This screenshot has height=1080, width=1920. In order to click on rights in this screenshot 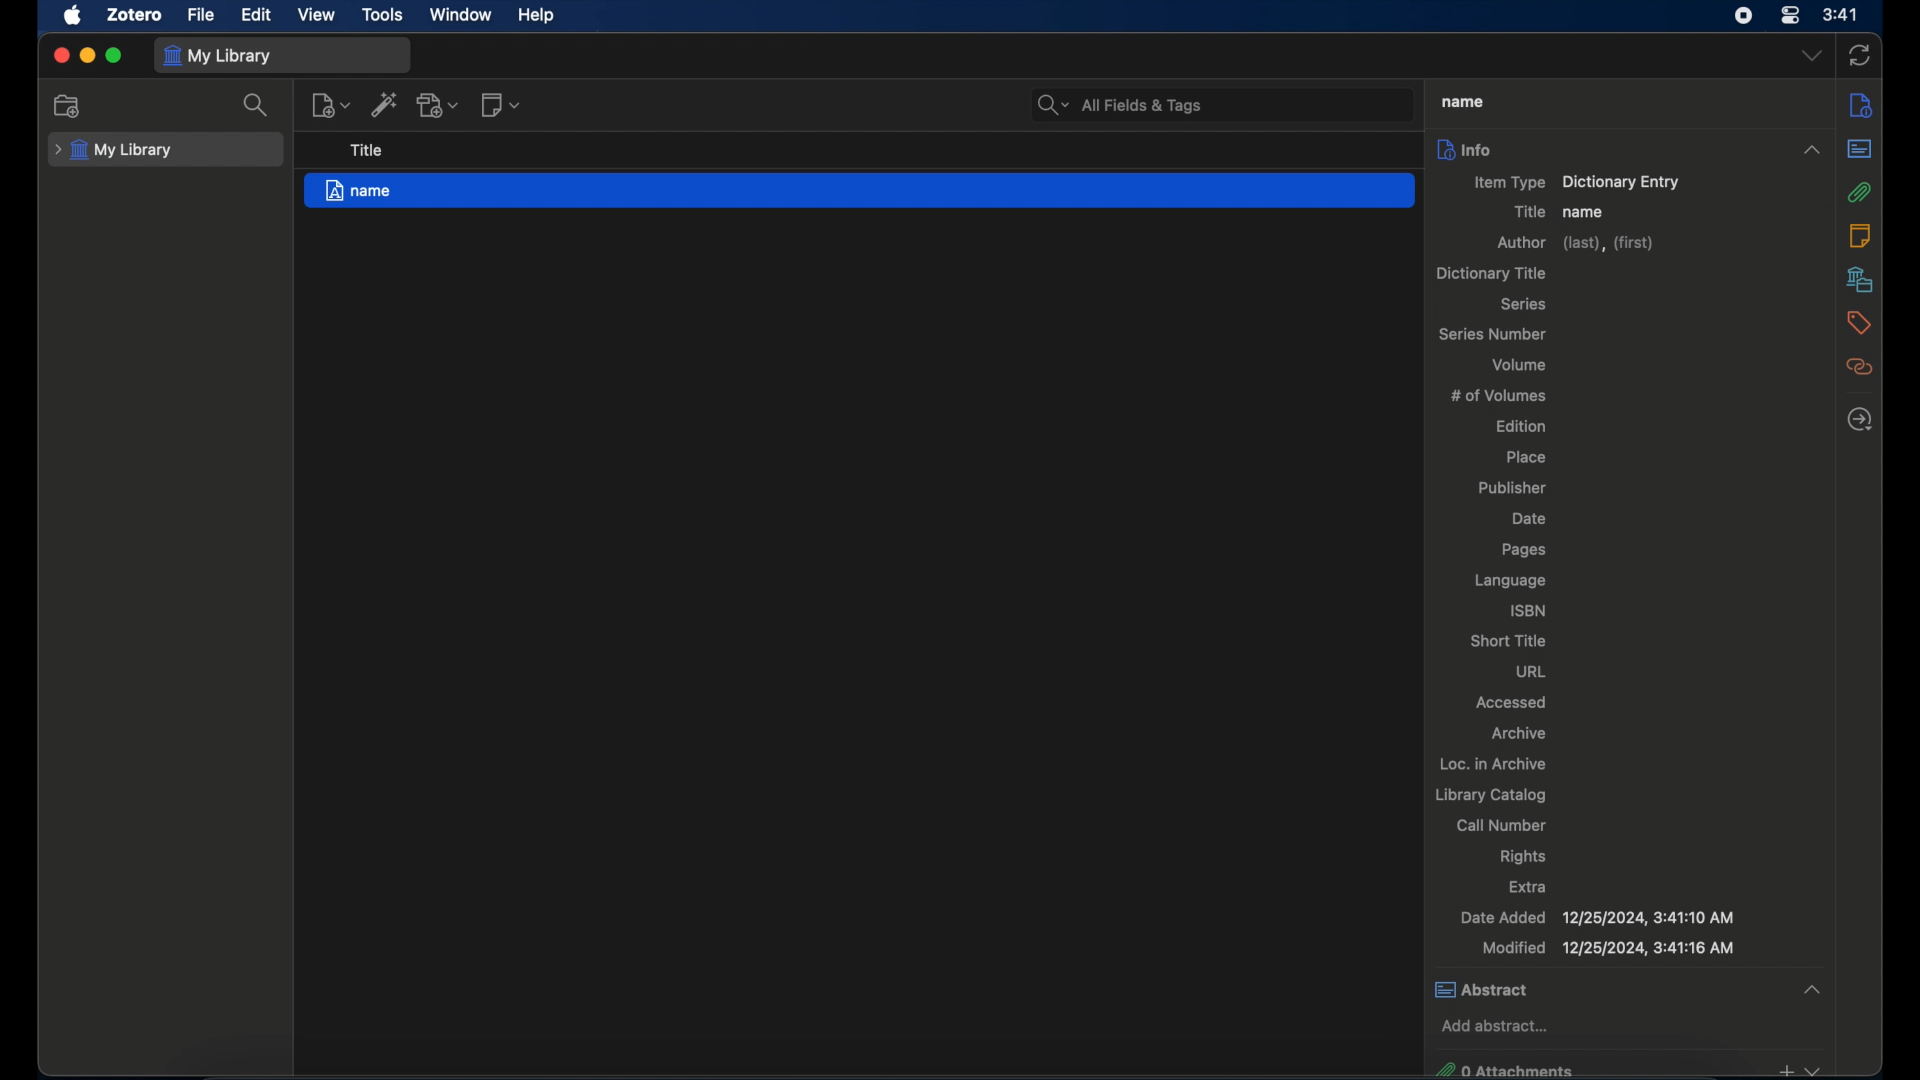, I will do `click(1523, 857)`.